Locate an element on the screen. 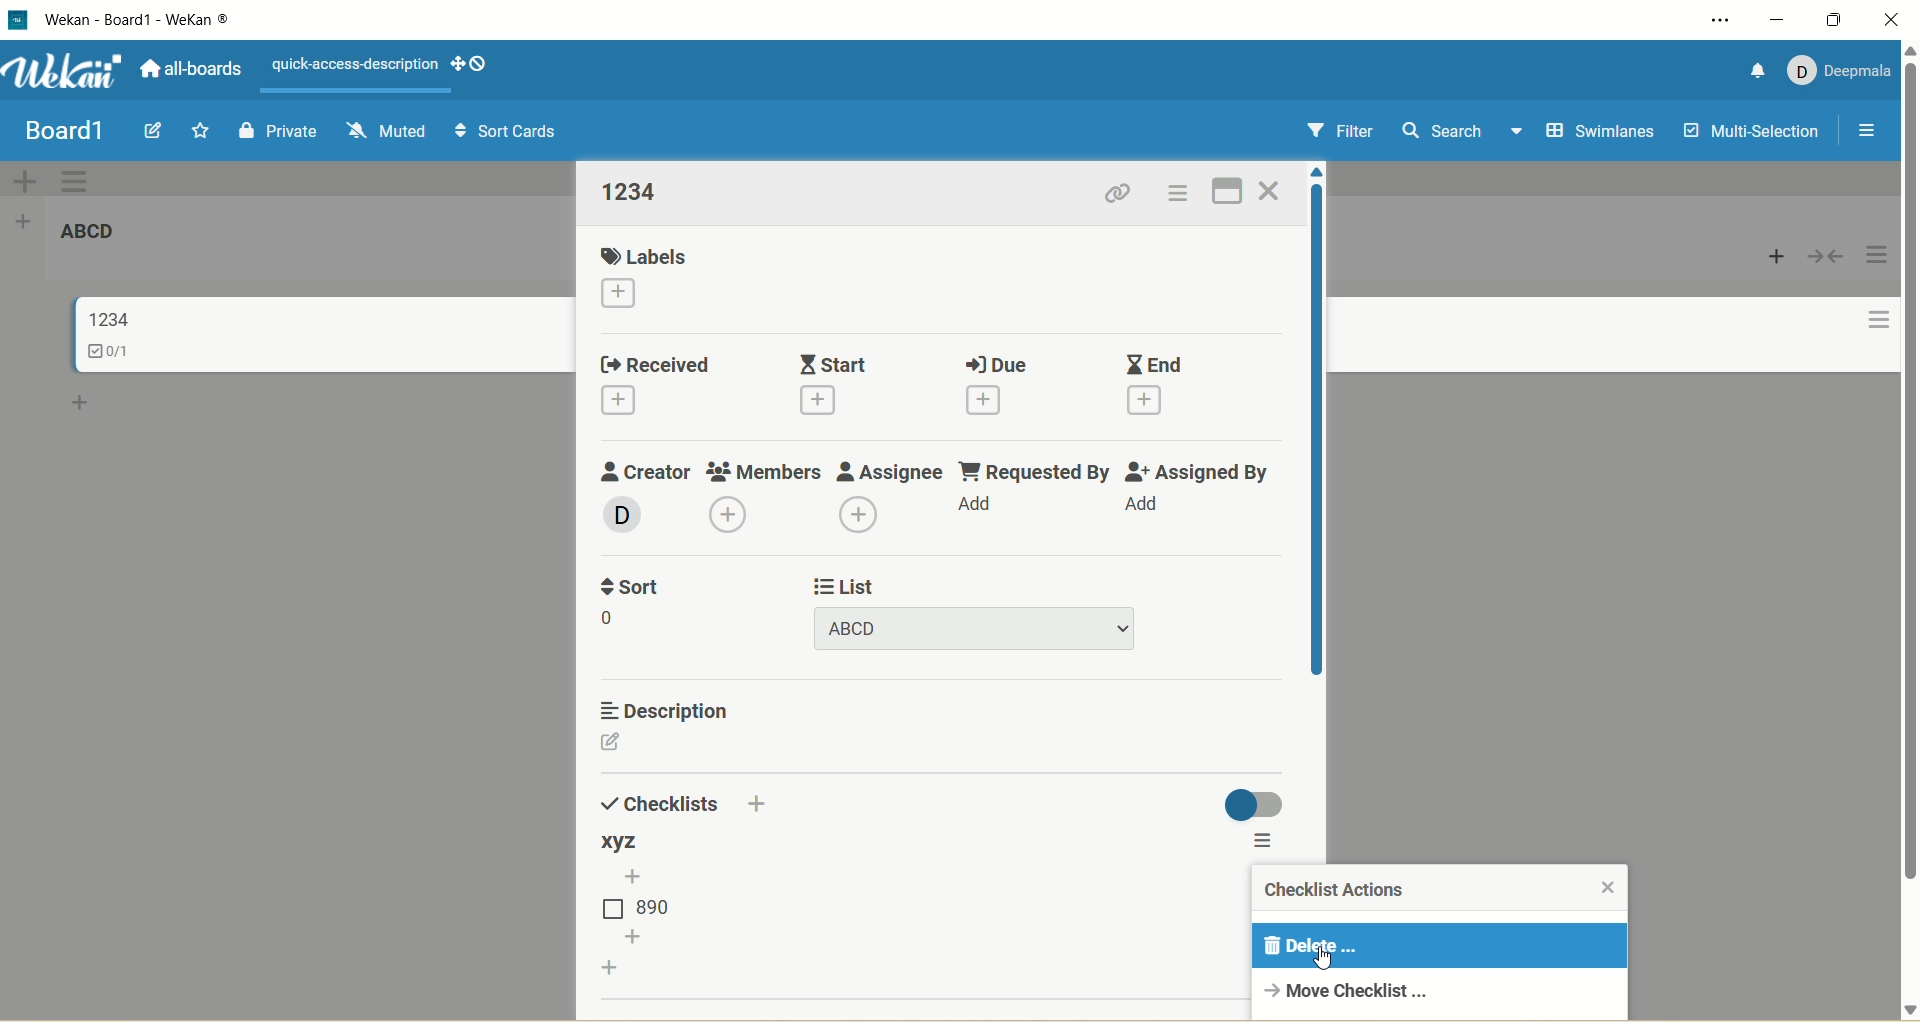 The height and width of the screenshot is (1022, 1920). maximize is located at coordinates (1840, 18).